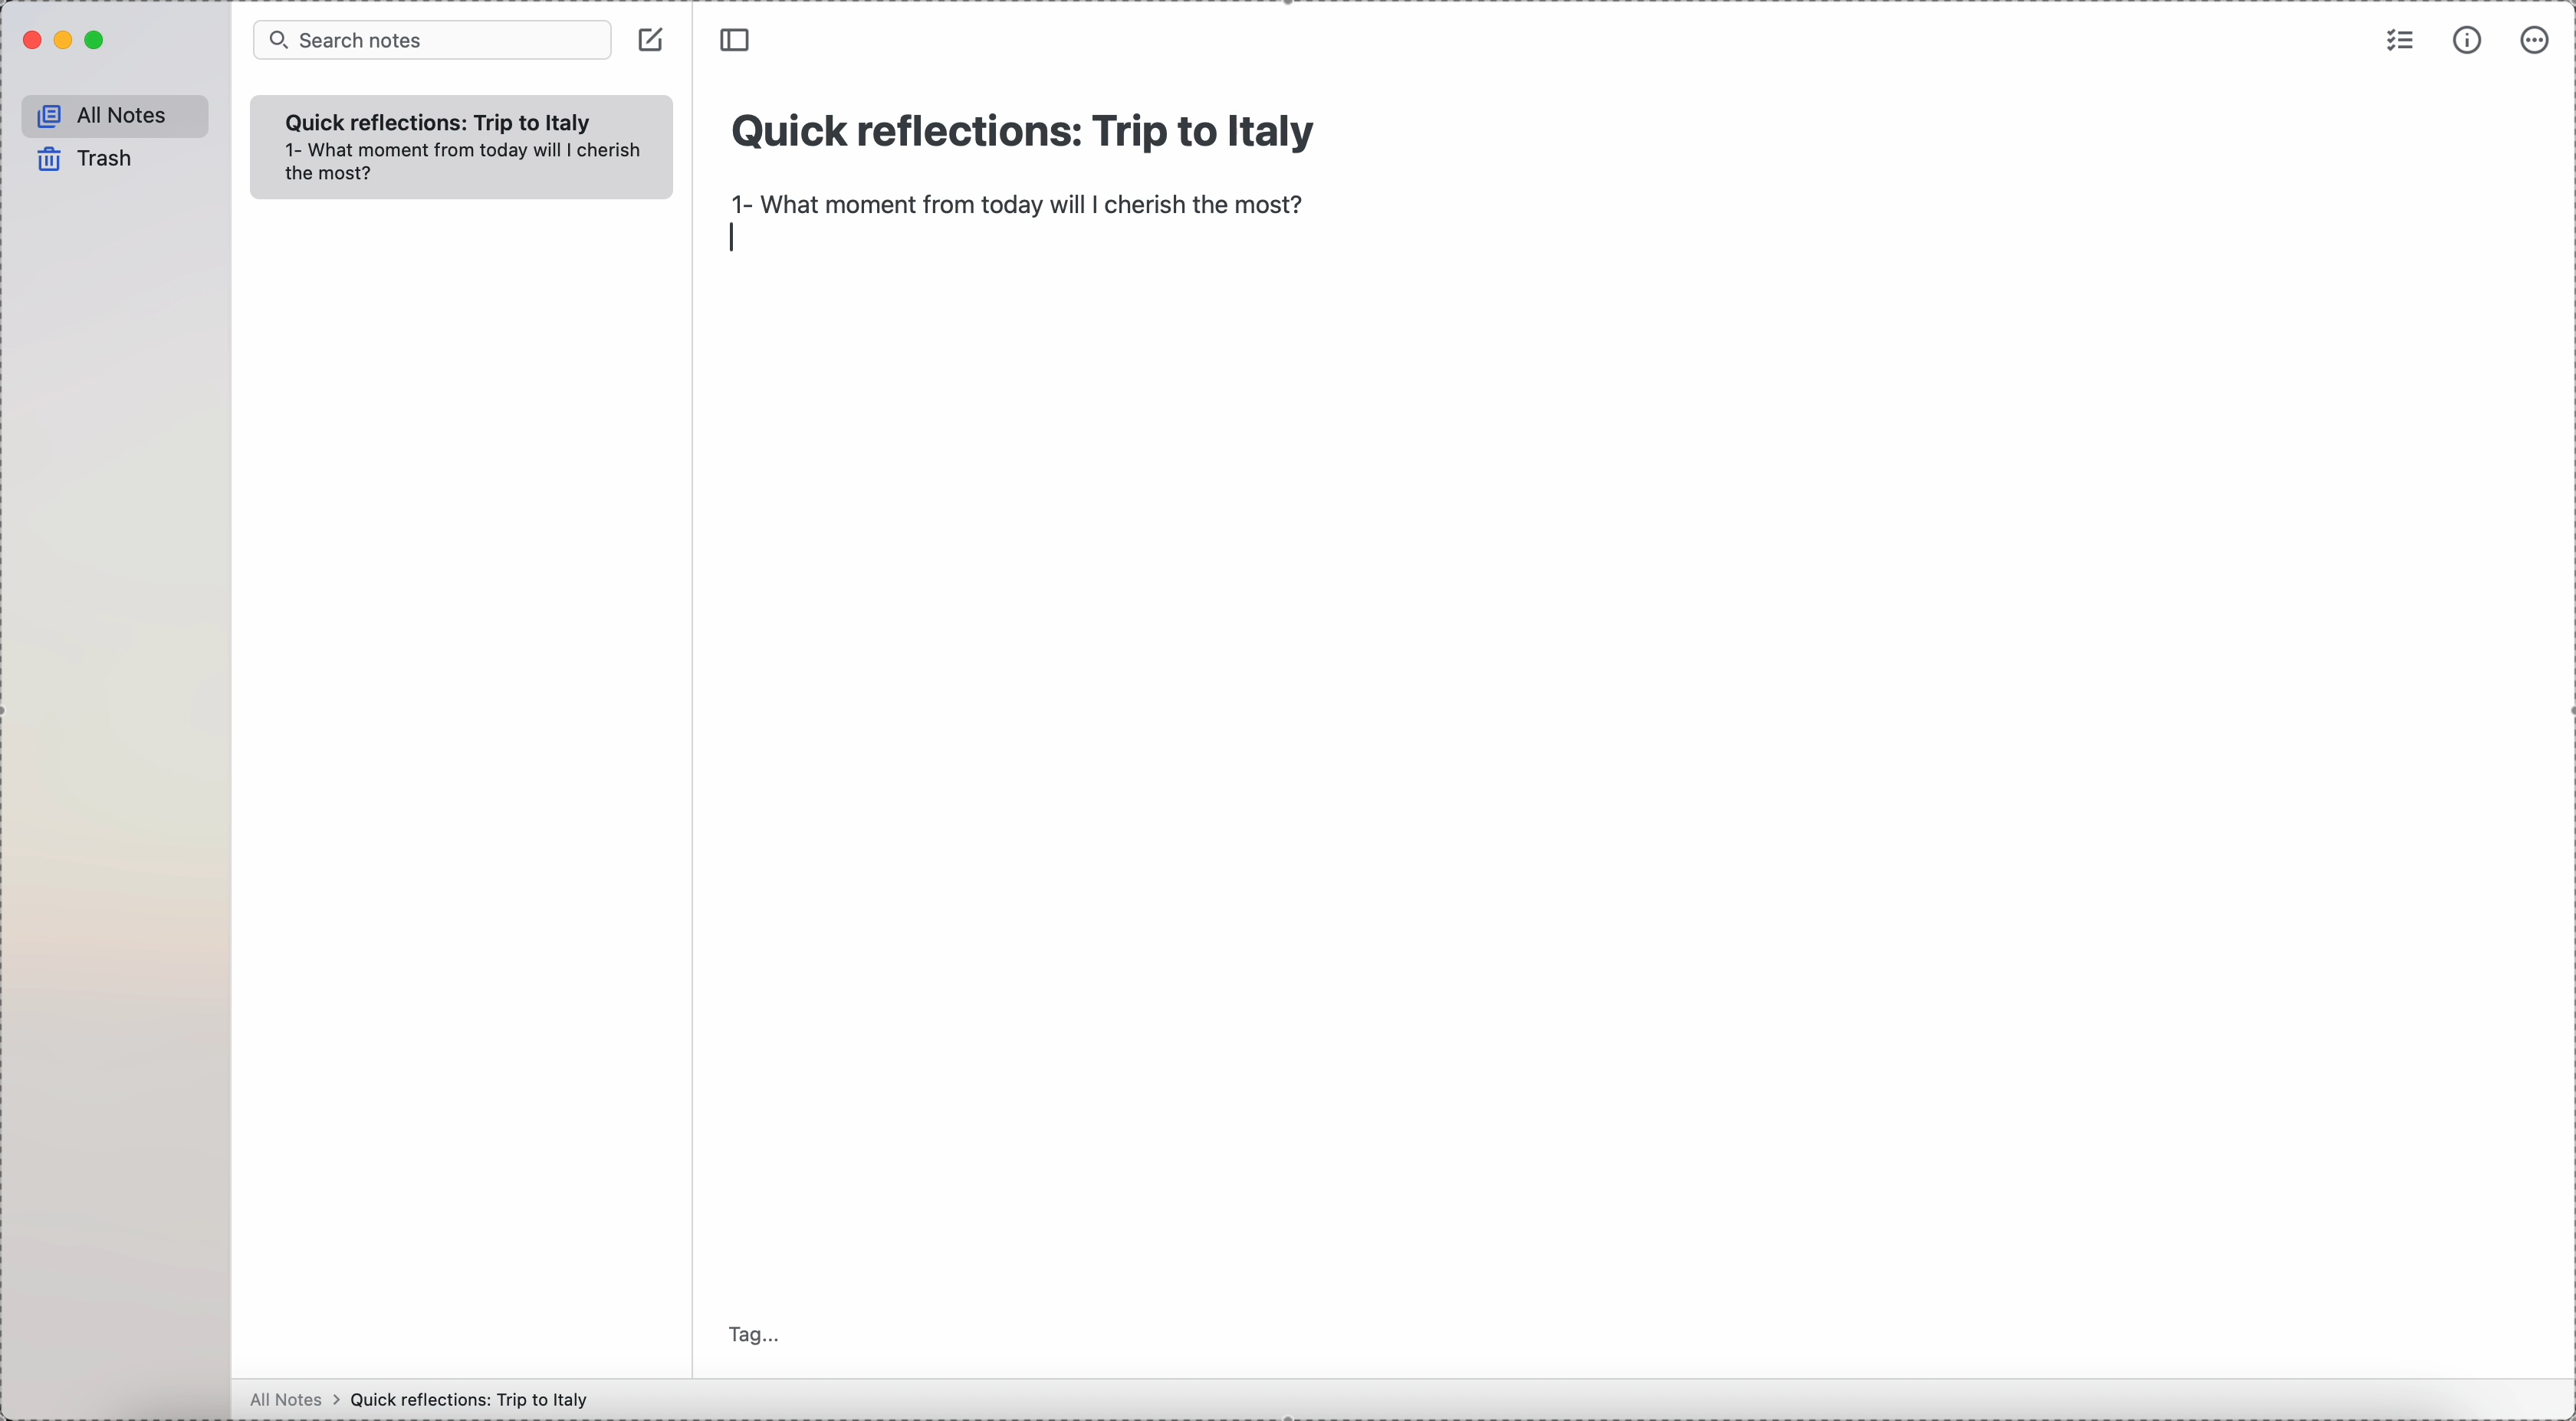 Image resolution: width=2576 pixels, height=1421 pixels. Describe the element at coordinates (288, 1401) in the screenshot. I see `all notes` at that location.